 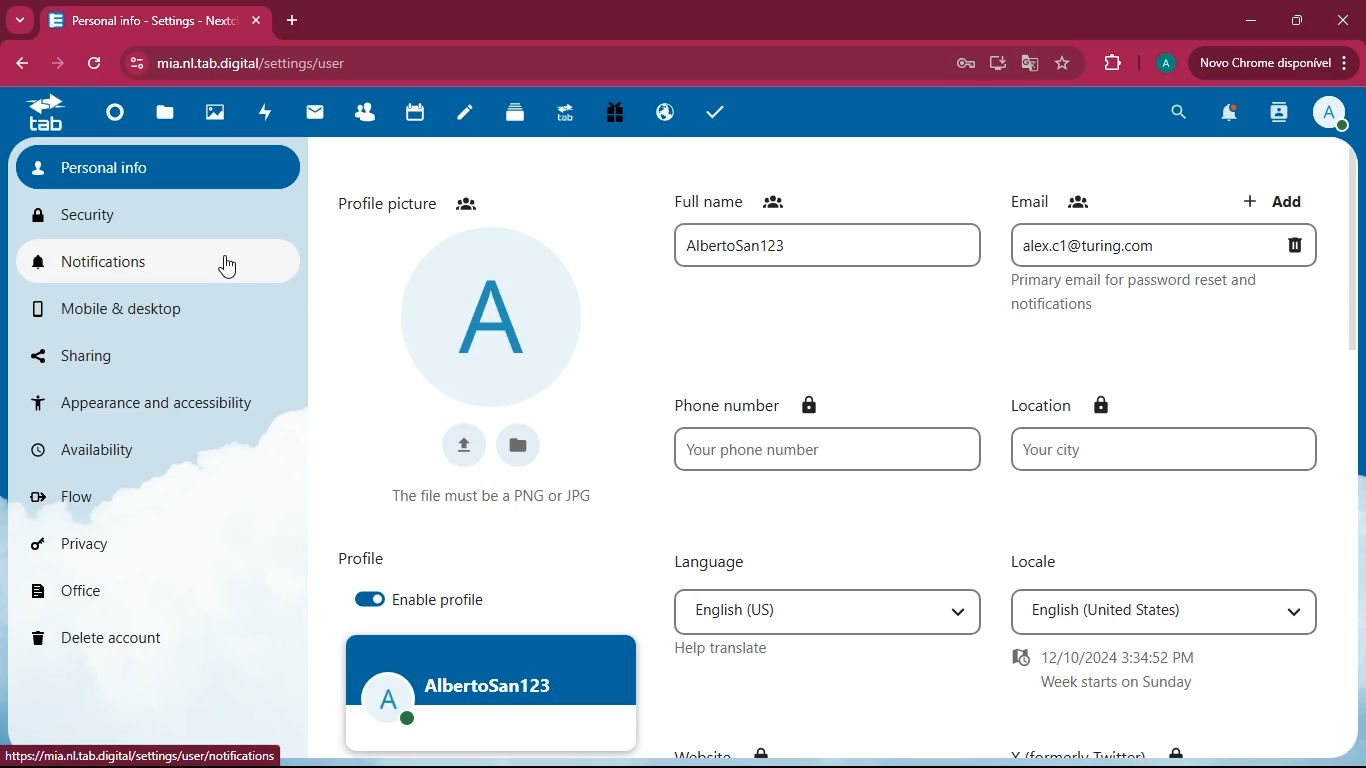 What do you see at coordinates (829, 450) in the screenshot?
I see `phone number` at bounding box center [829, 450].